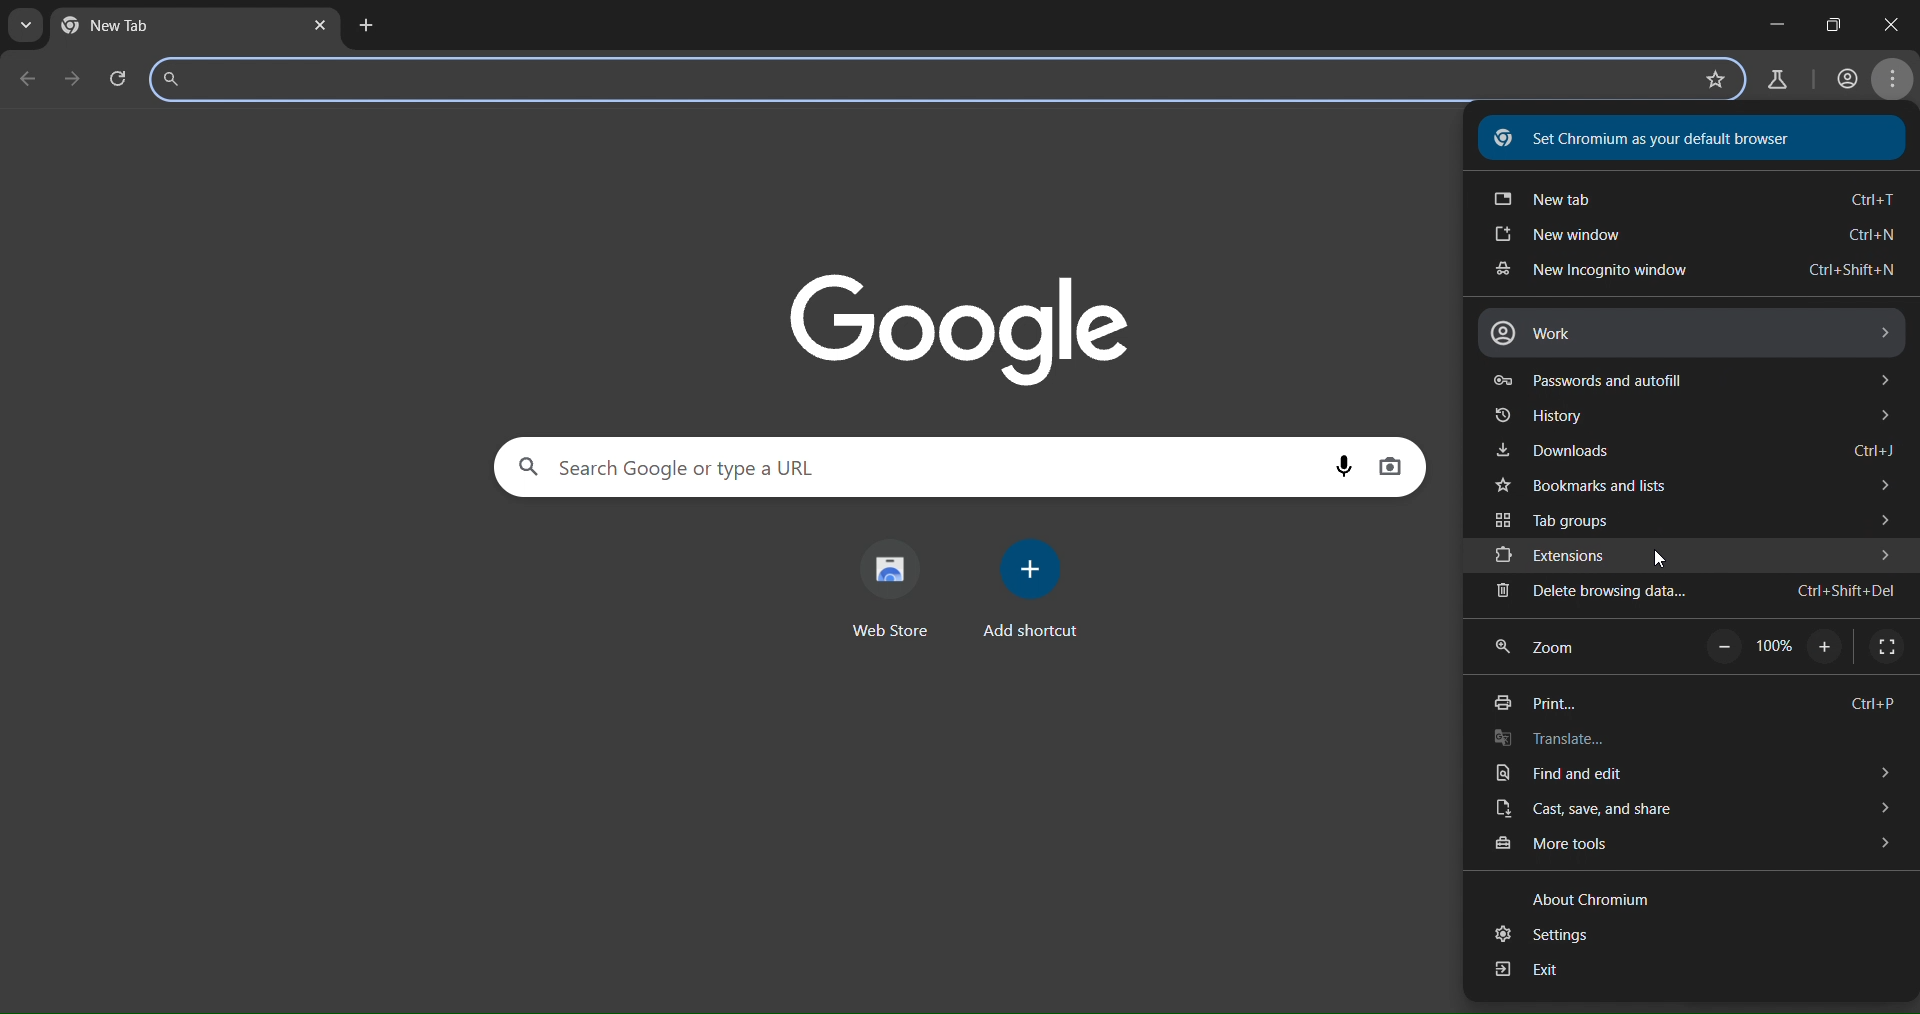 This screenshot has height=1014, width=1920. What do you see at coordinates (1699, 489) in the screenshot?
I see `bookmarks and tabs` at bounding box center [1699, 489].